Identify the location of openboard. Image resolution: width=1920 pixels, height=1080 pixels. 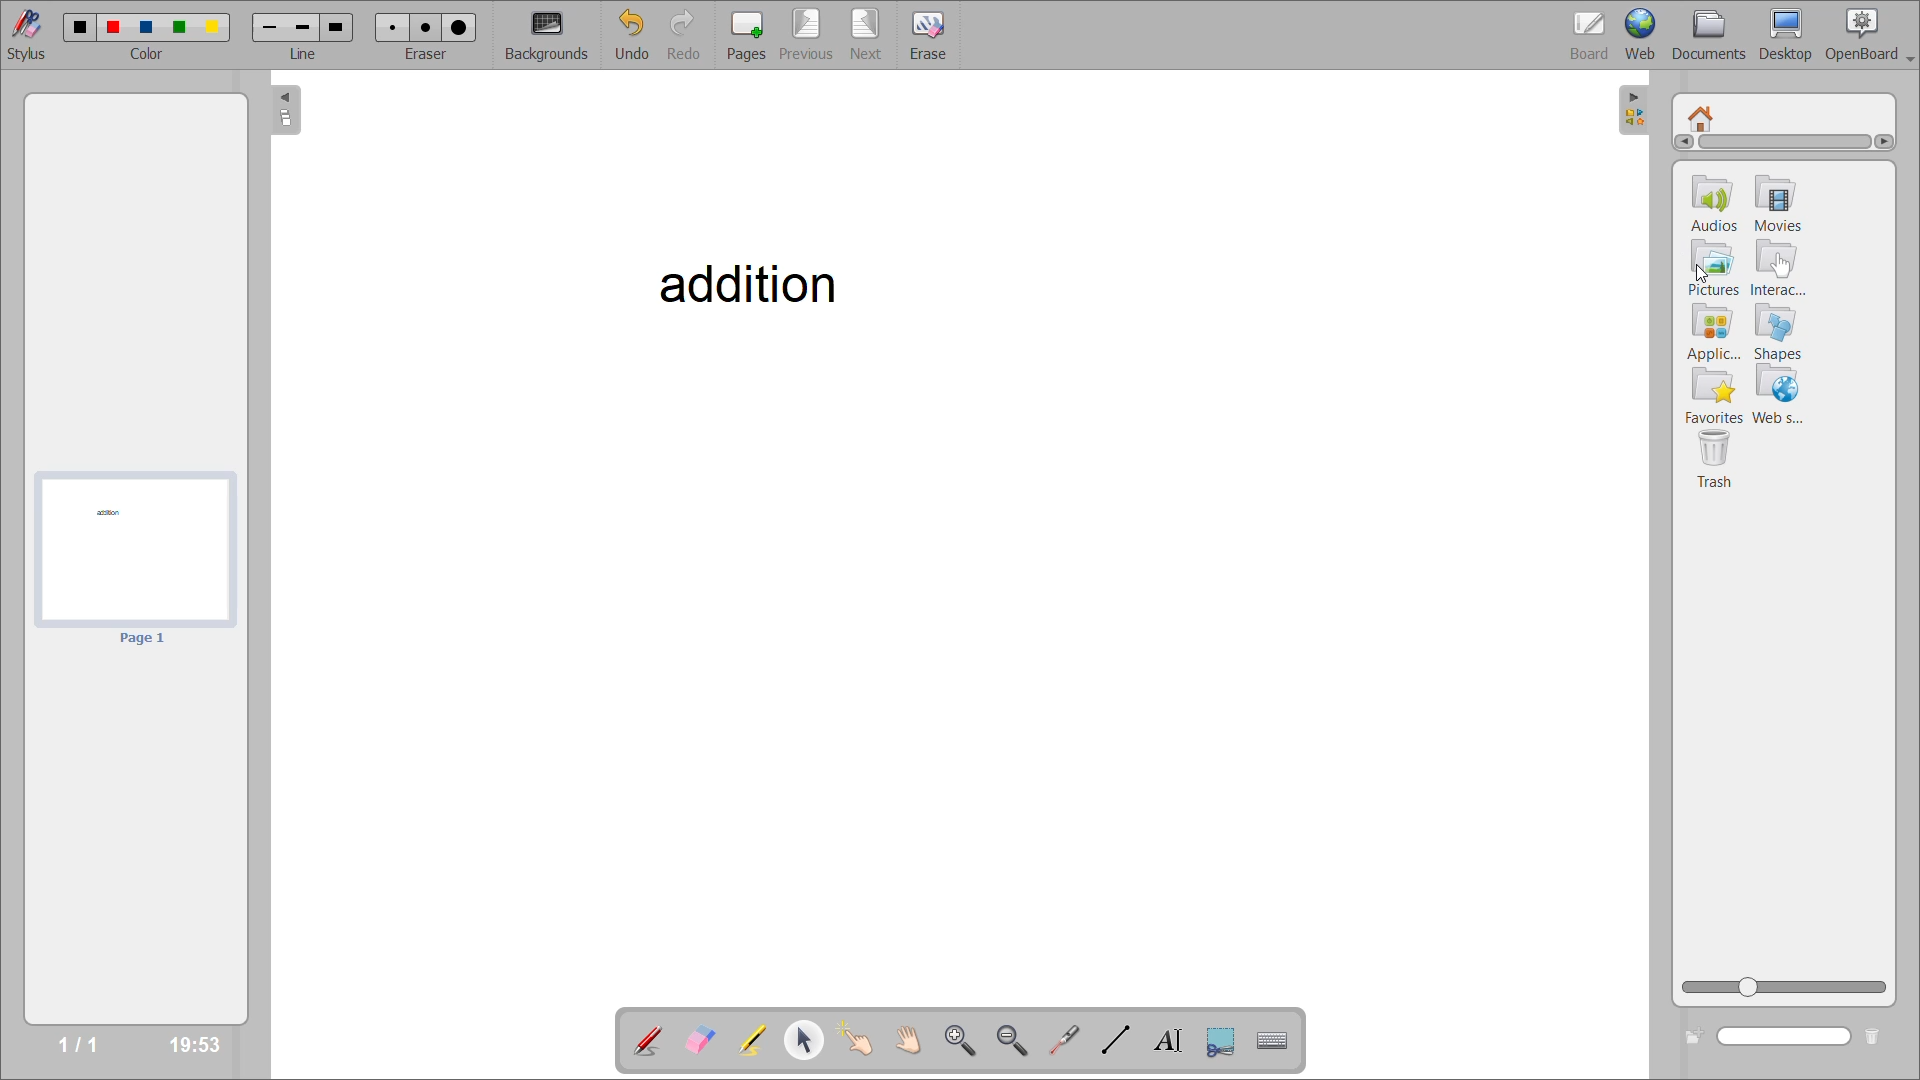
(1872, 35).